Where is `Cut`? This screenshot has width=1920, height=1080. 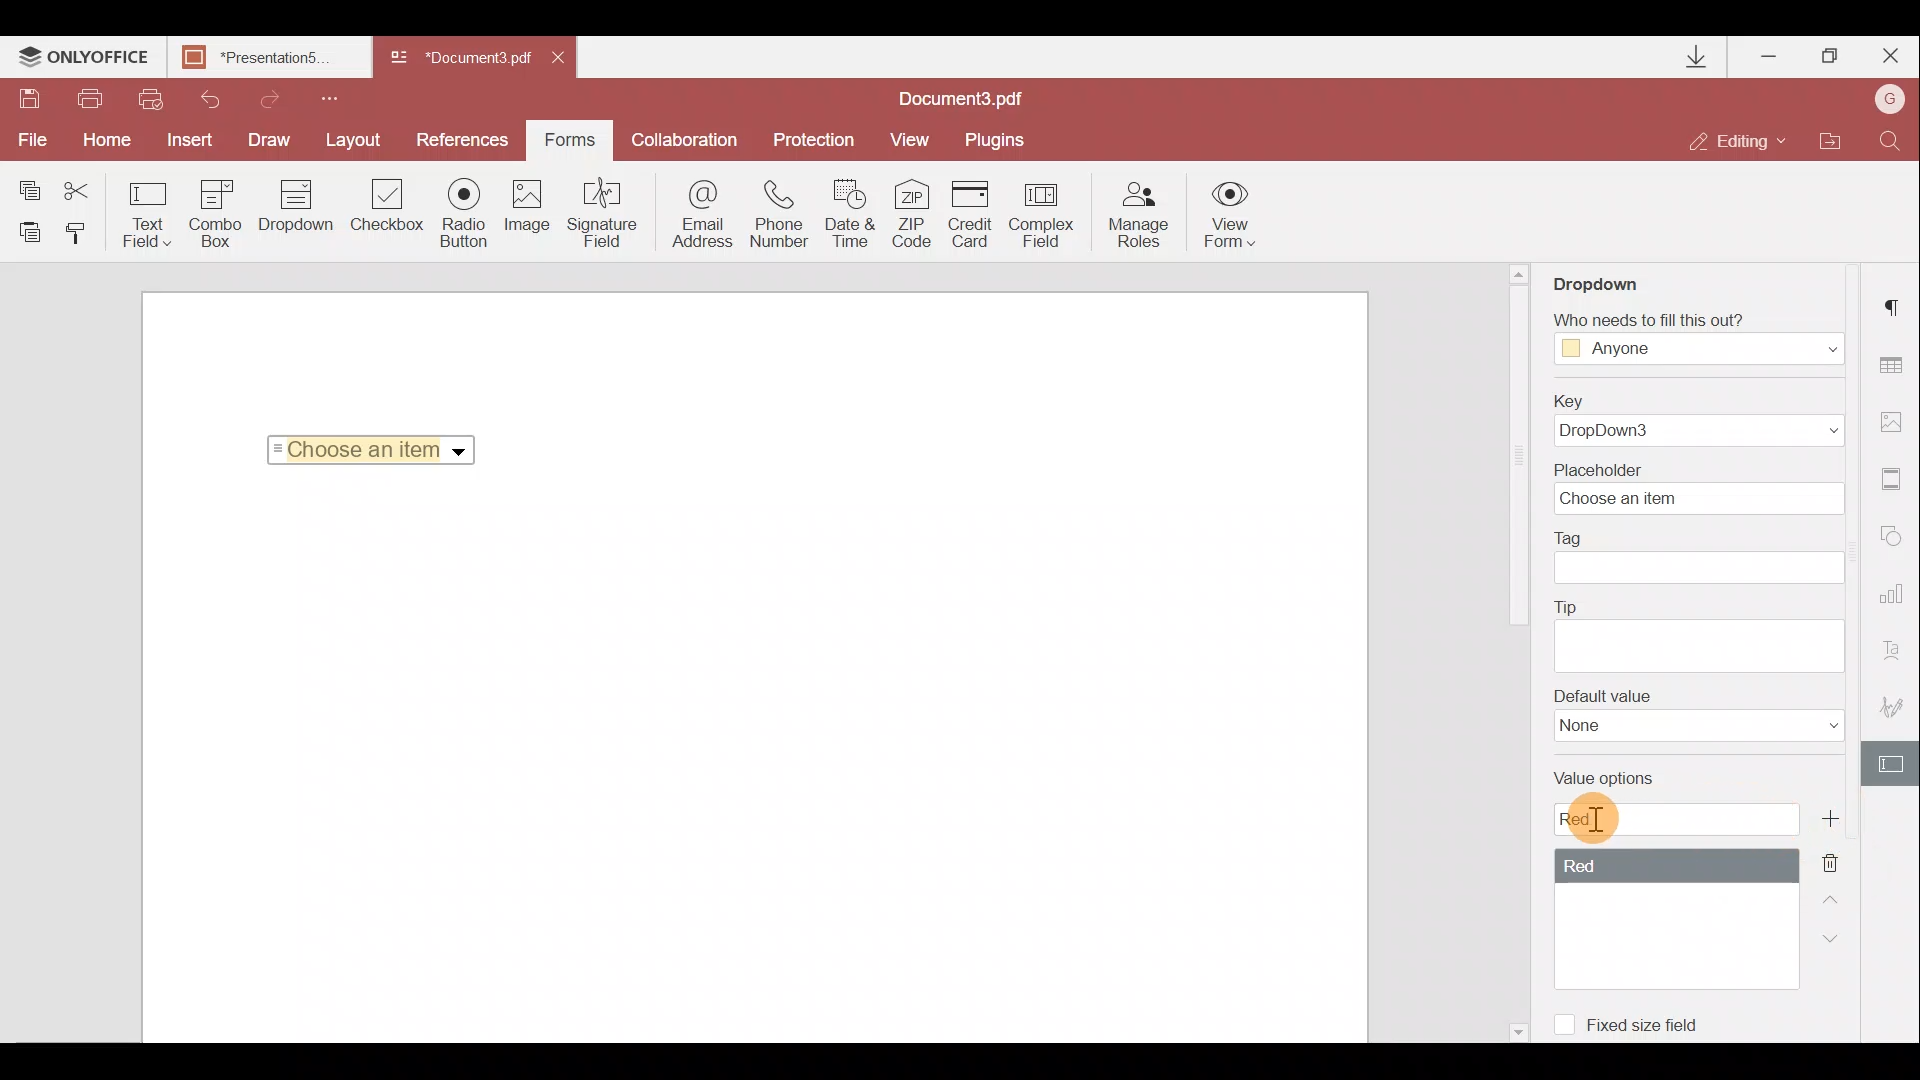 Cut is located at coordinates (79, 185).